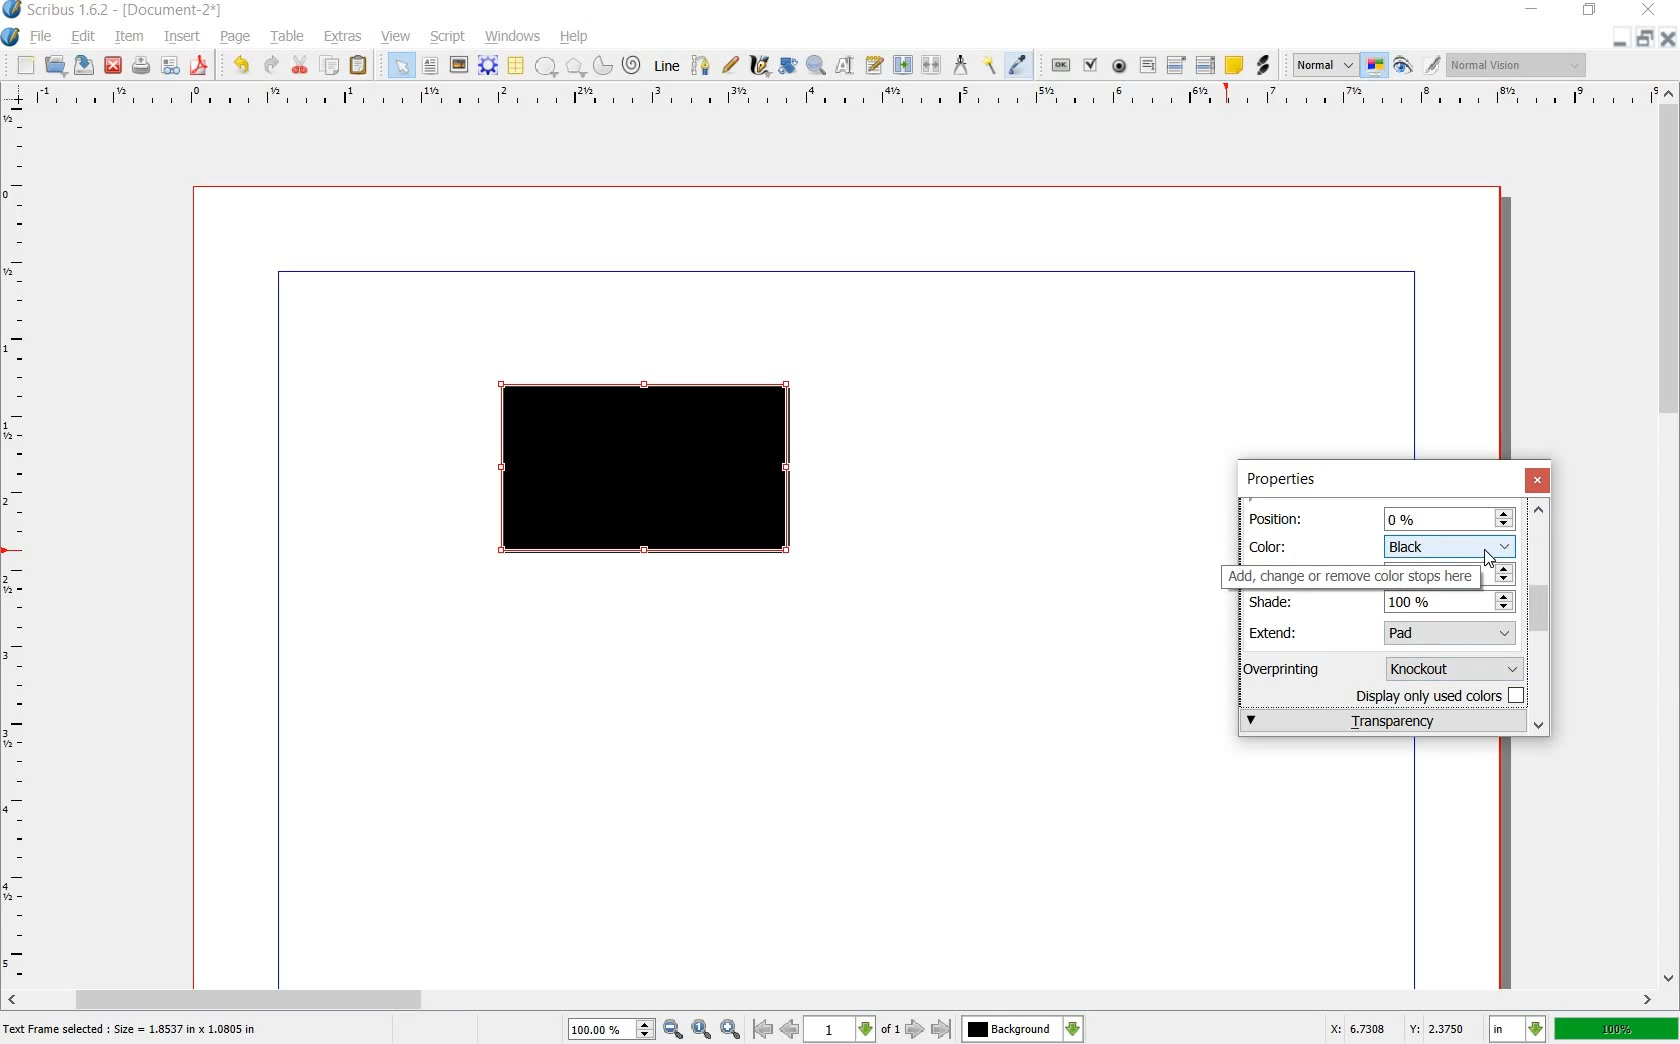  I want to click on 1, so click(838, 1030).